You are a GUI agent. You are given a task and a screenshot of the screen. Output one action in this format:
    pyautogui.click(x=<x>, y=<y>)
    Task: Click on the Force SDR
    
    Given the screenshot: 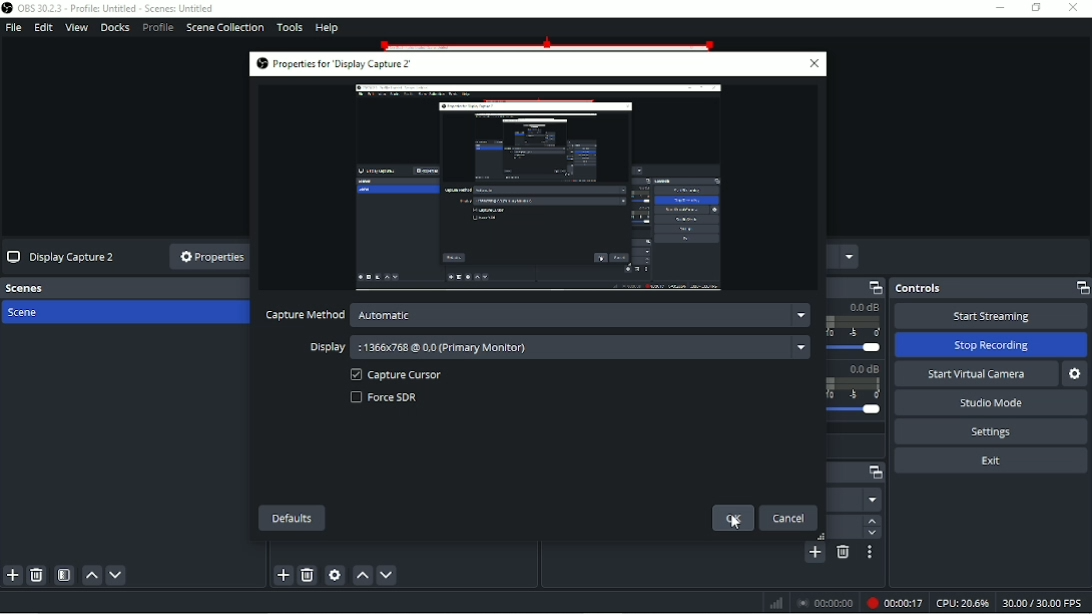 What is the action you would take?
    pyautogui.click(x=392, y=398)
    